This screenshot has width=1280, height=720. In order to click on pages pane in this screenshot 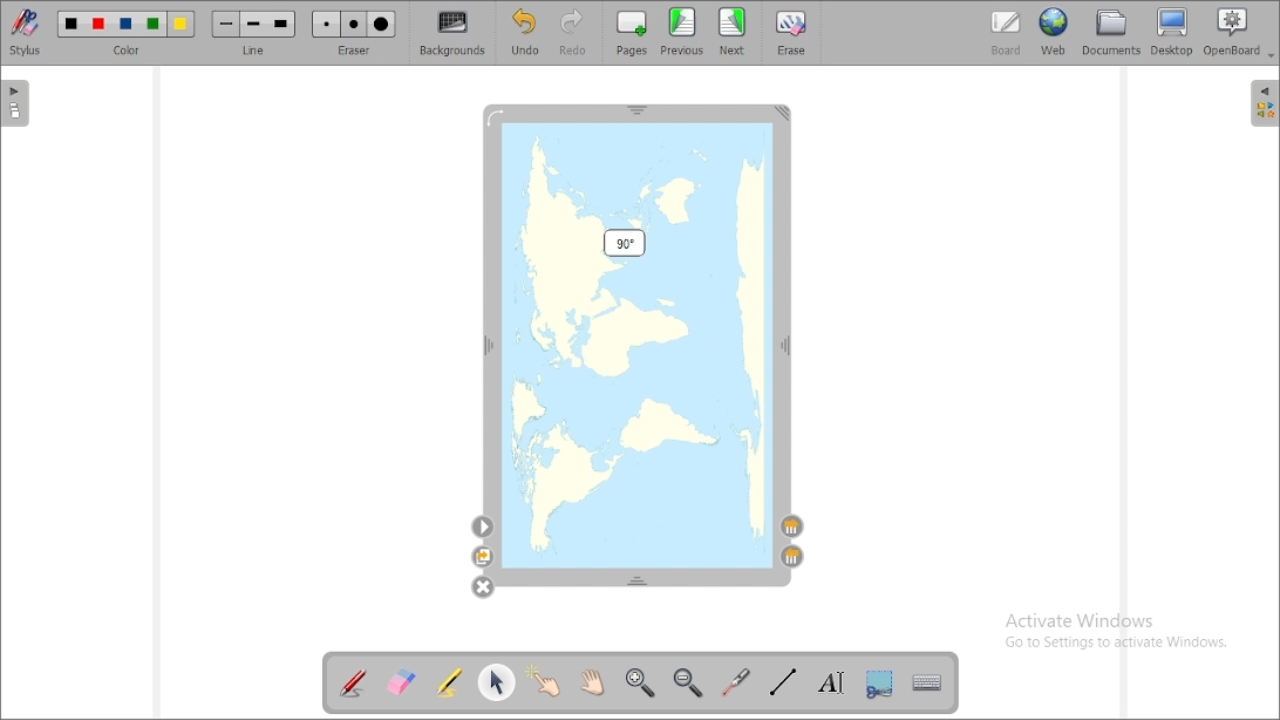, I will do `click(16, 104)`.